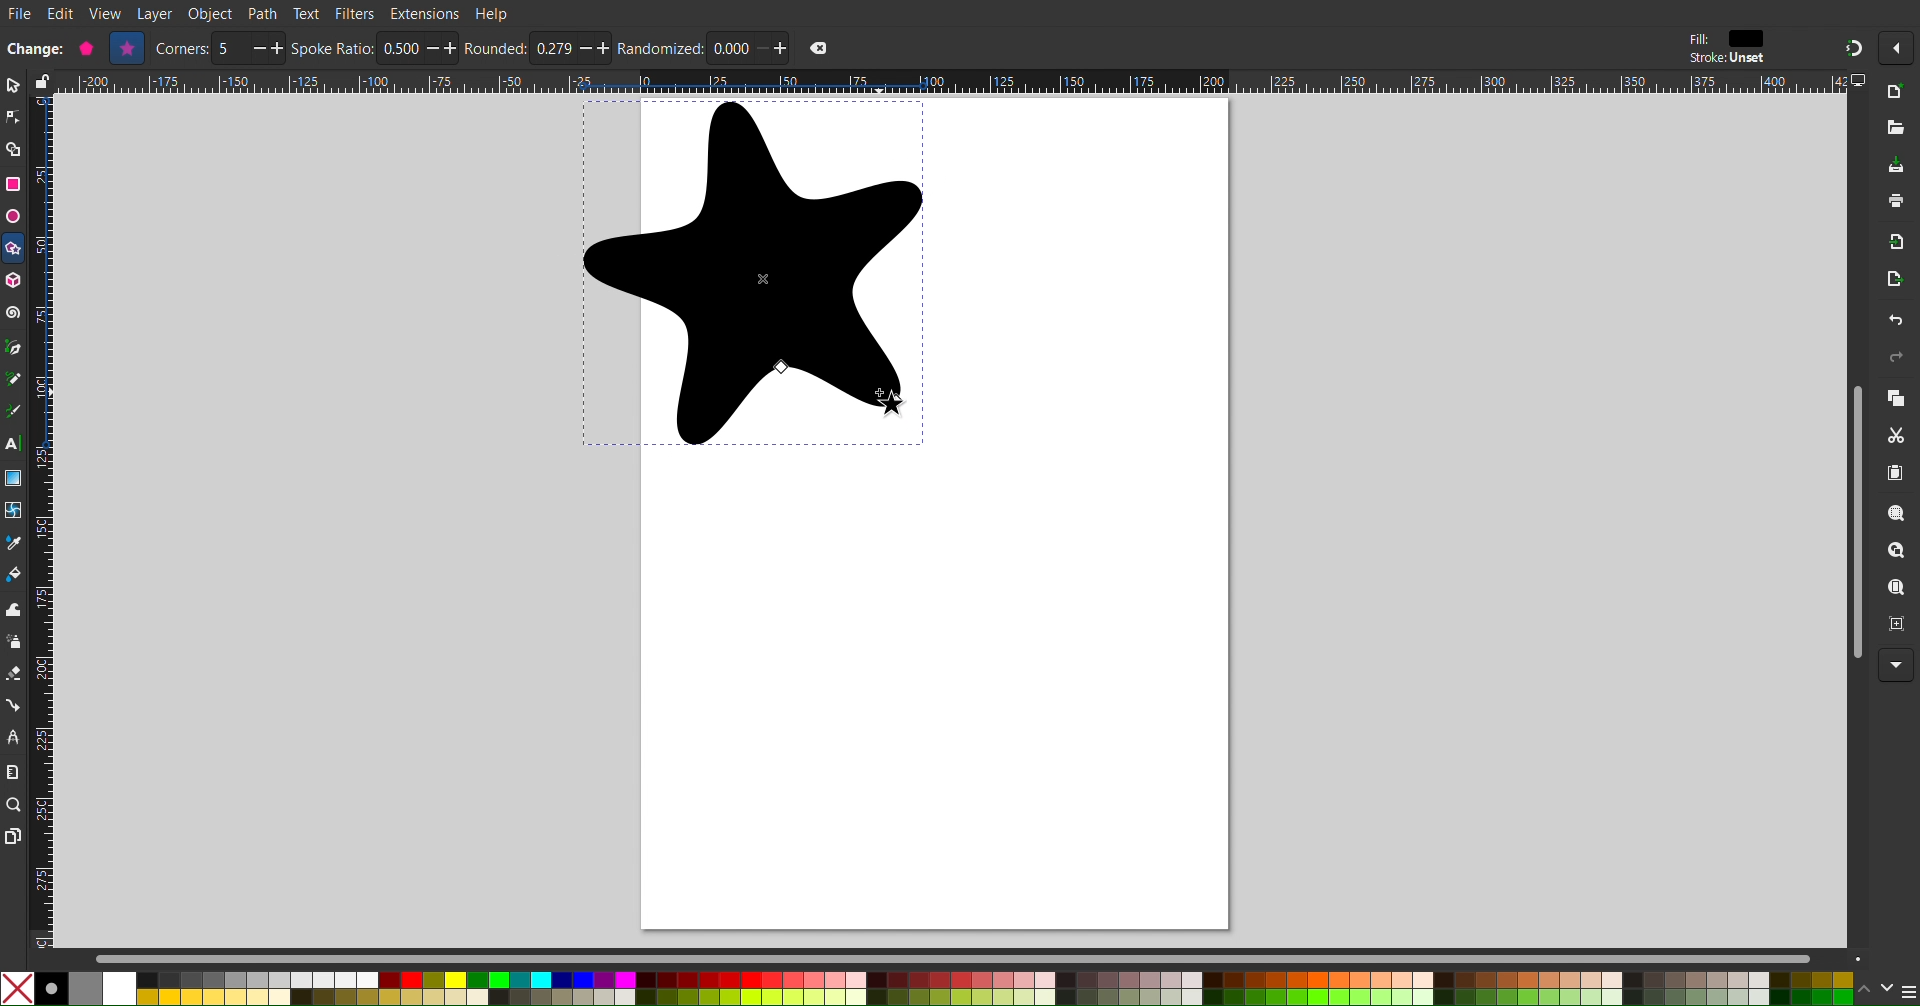 This screenshot has width=1920, height=1006. I want to click on Fill Color, so click(14, 578).